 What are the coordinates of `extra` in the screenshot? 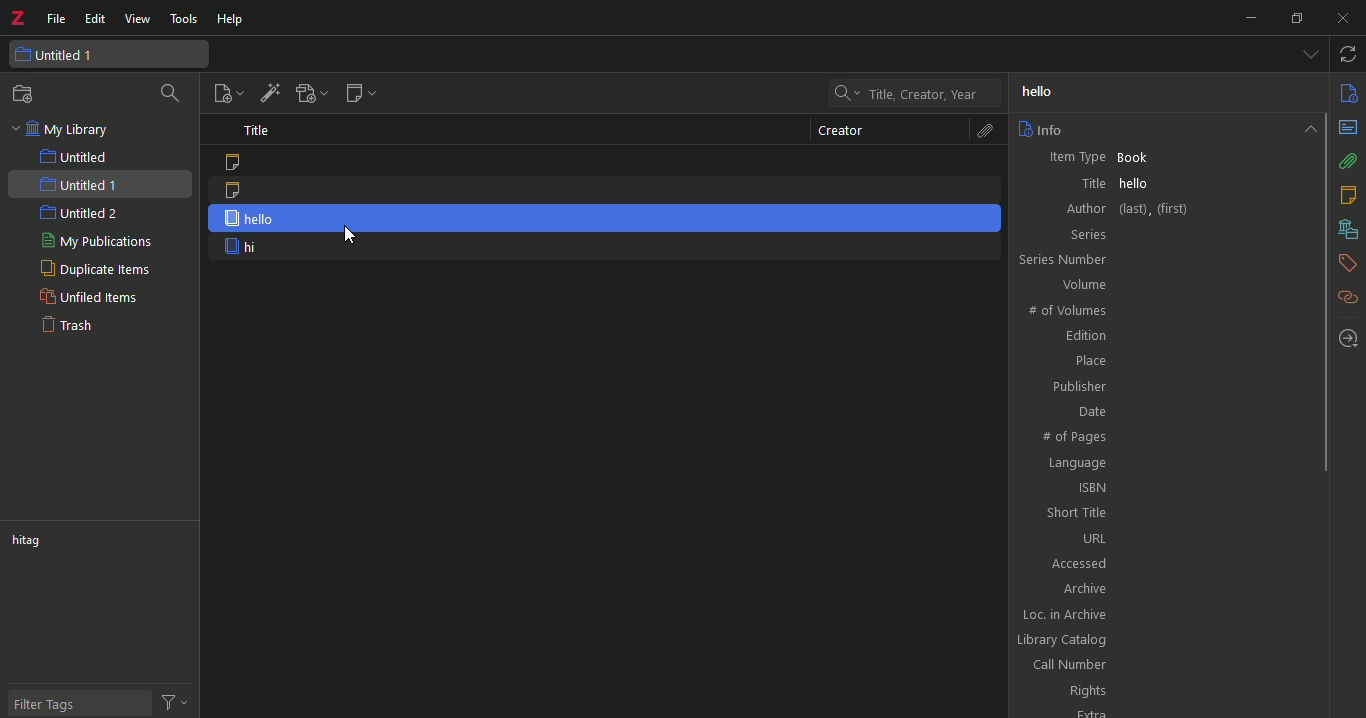 It's located at (1097, 709).